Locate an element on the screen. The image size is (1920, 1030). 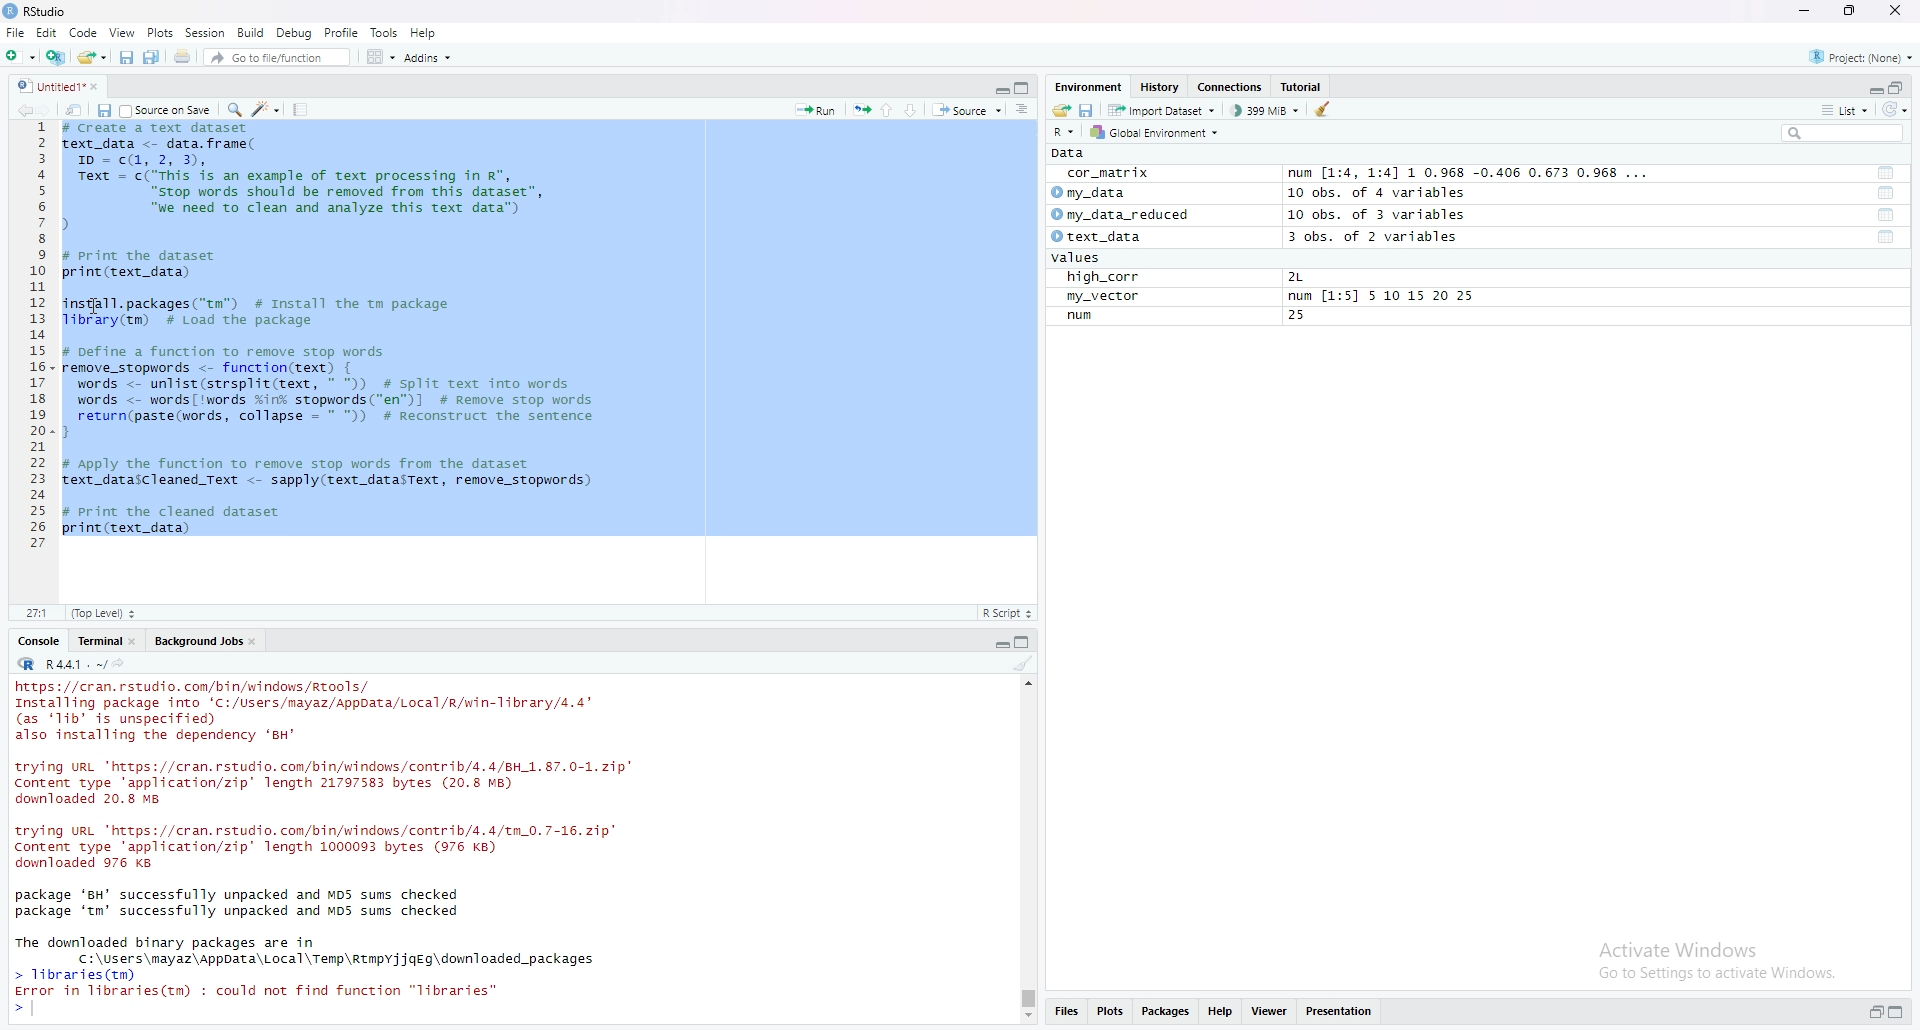
open an existing file is located at coordinates (93, 58).